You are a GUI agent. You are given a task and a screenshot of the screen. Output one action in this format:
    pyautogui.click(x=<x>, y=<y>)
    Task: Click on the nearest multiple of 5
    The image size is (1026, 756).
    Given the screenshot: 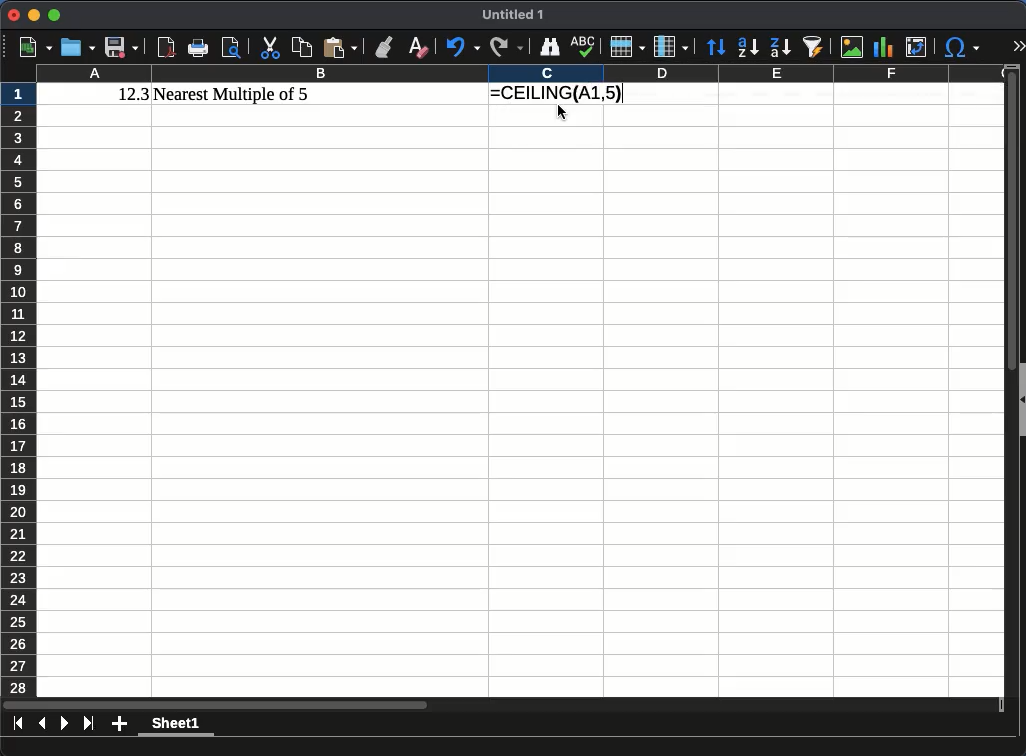 What is the action you would take?
    pyautogui.click(x=233, y=95)
    